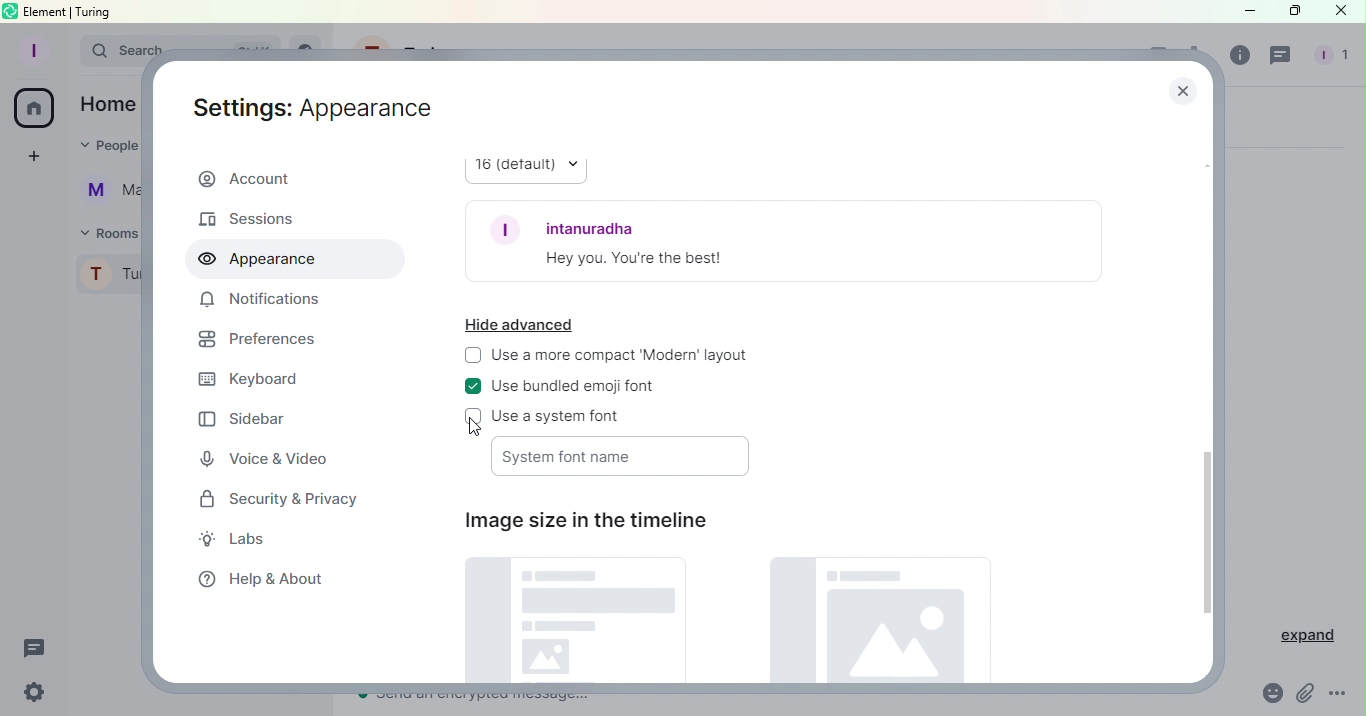 Image resolution: width=1366 pixels, height=716 pixels. I want to click on Cursor, so click(475, 432).